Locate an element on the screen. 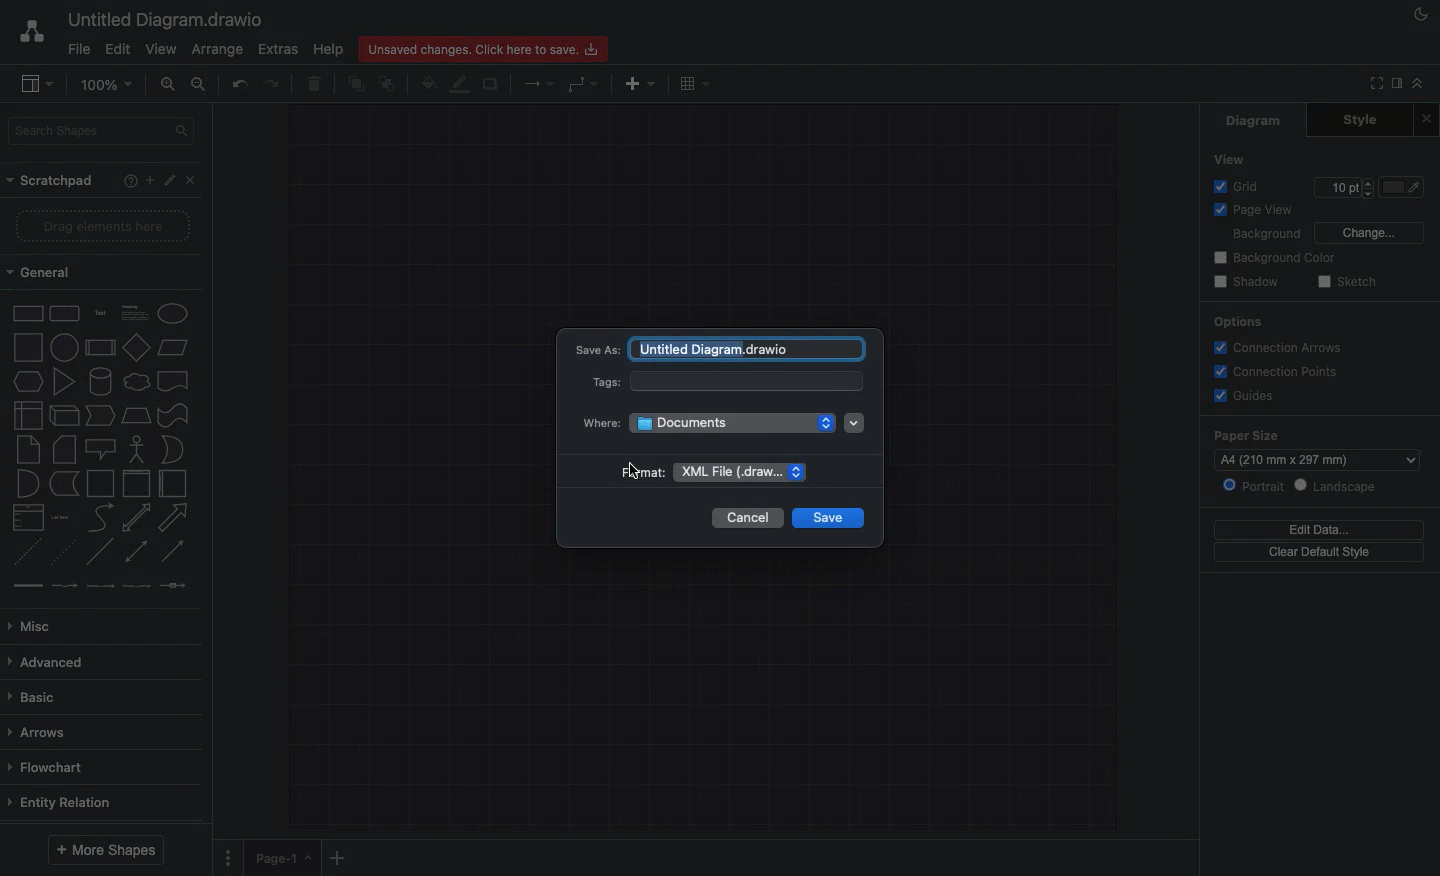 Image resolution: width=1440 pixels, height=876 pixels. Help is located at coordinates (330, 50).